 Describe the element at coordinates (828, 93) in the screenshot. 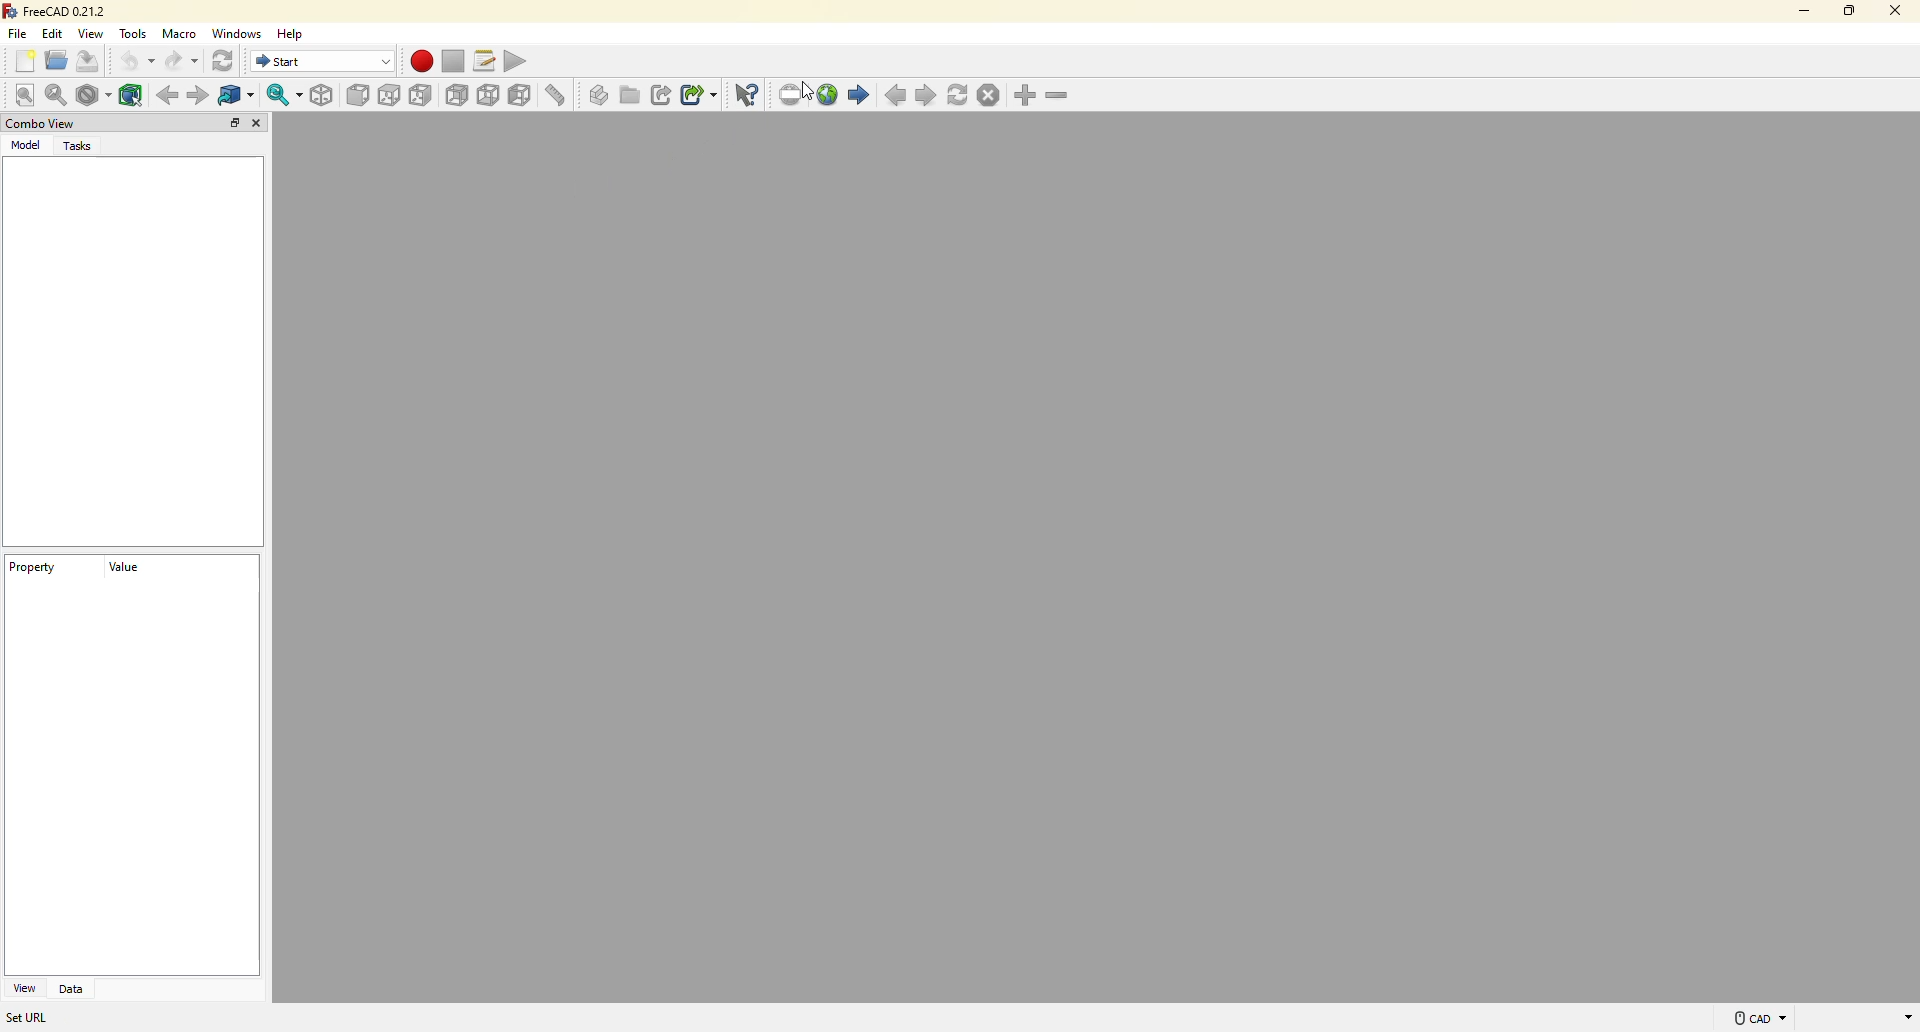

I see `open website` at that location.